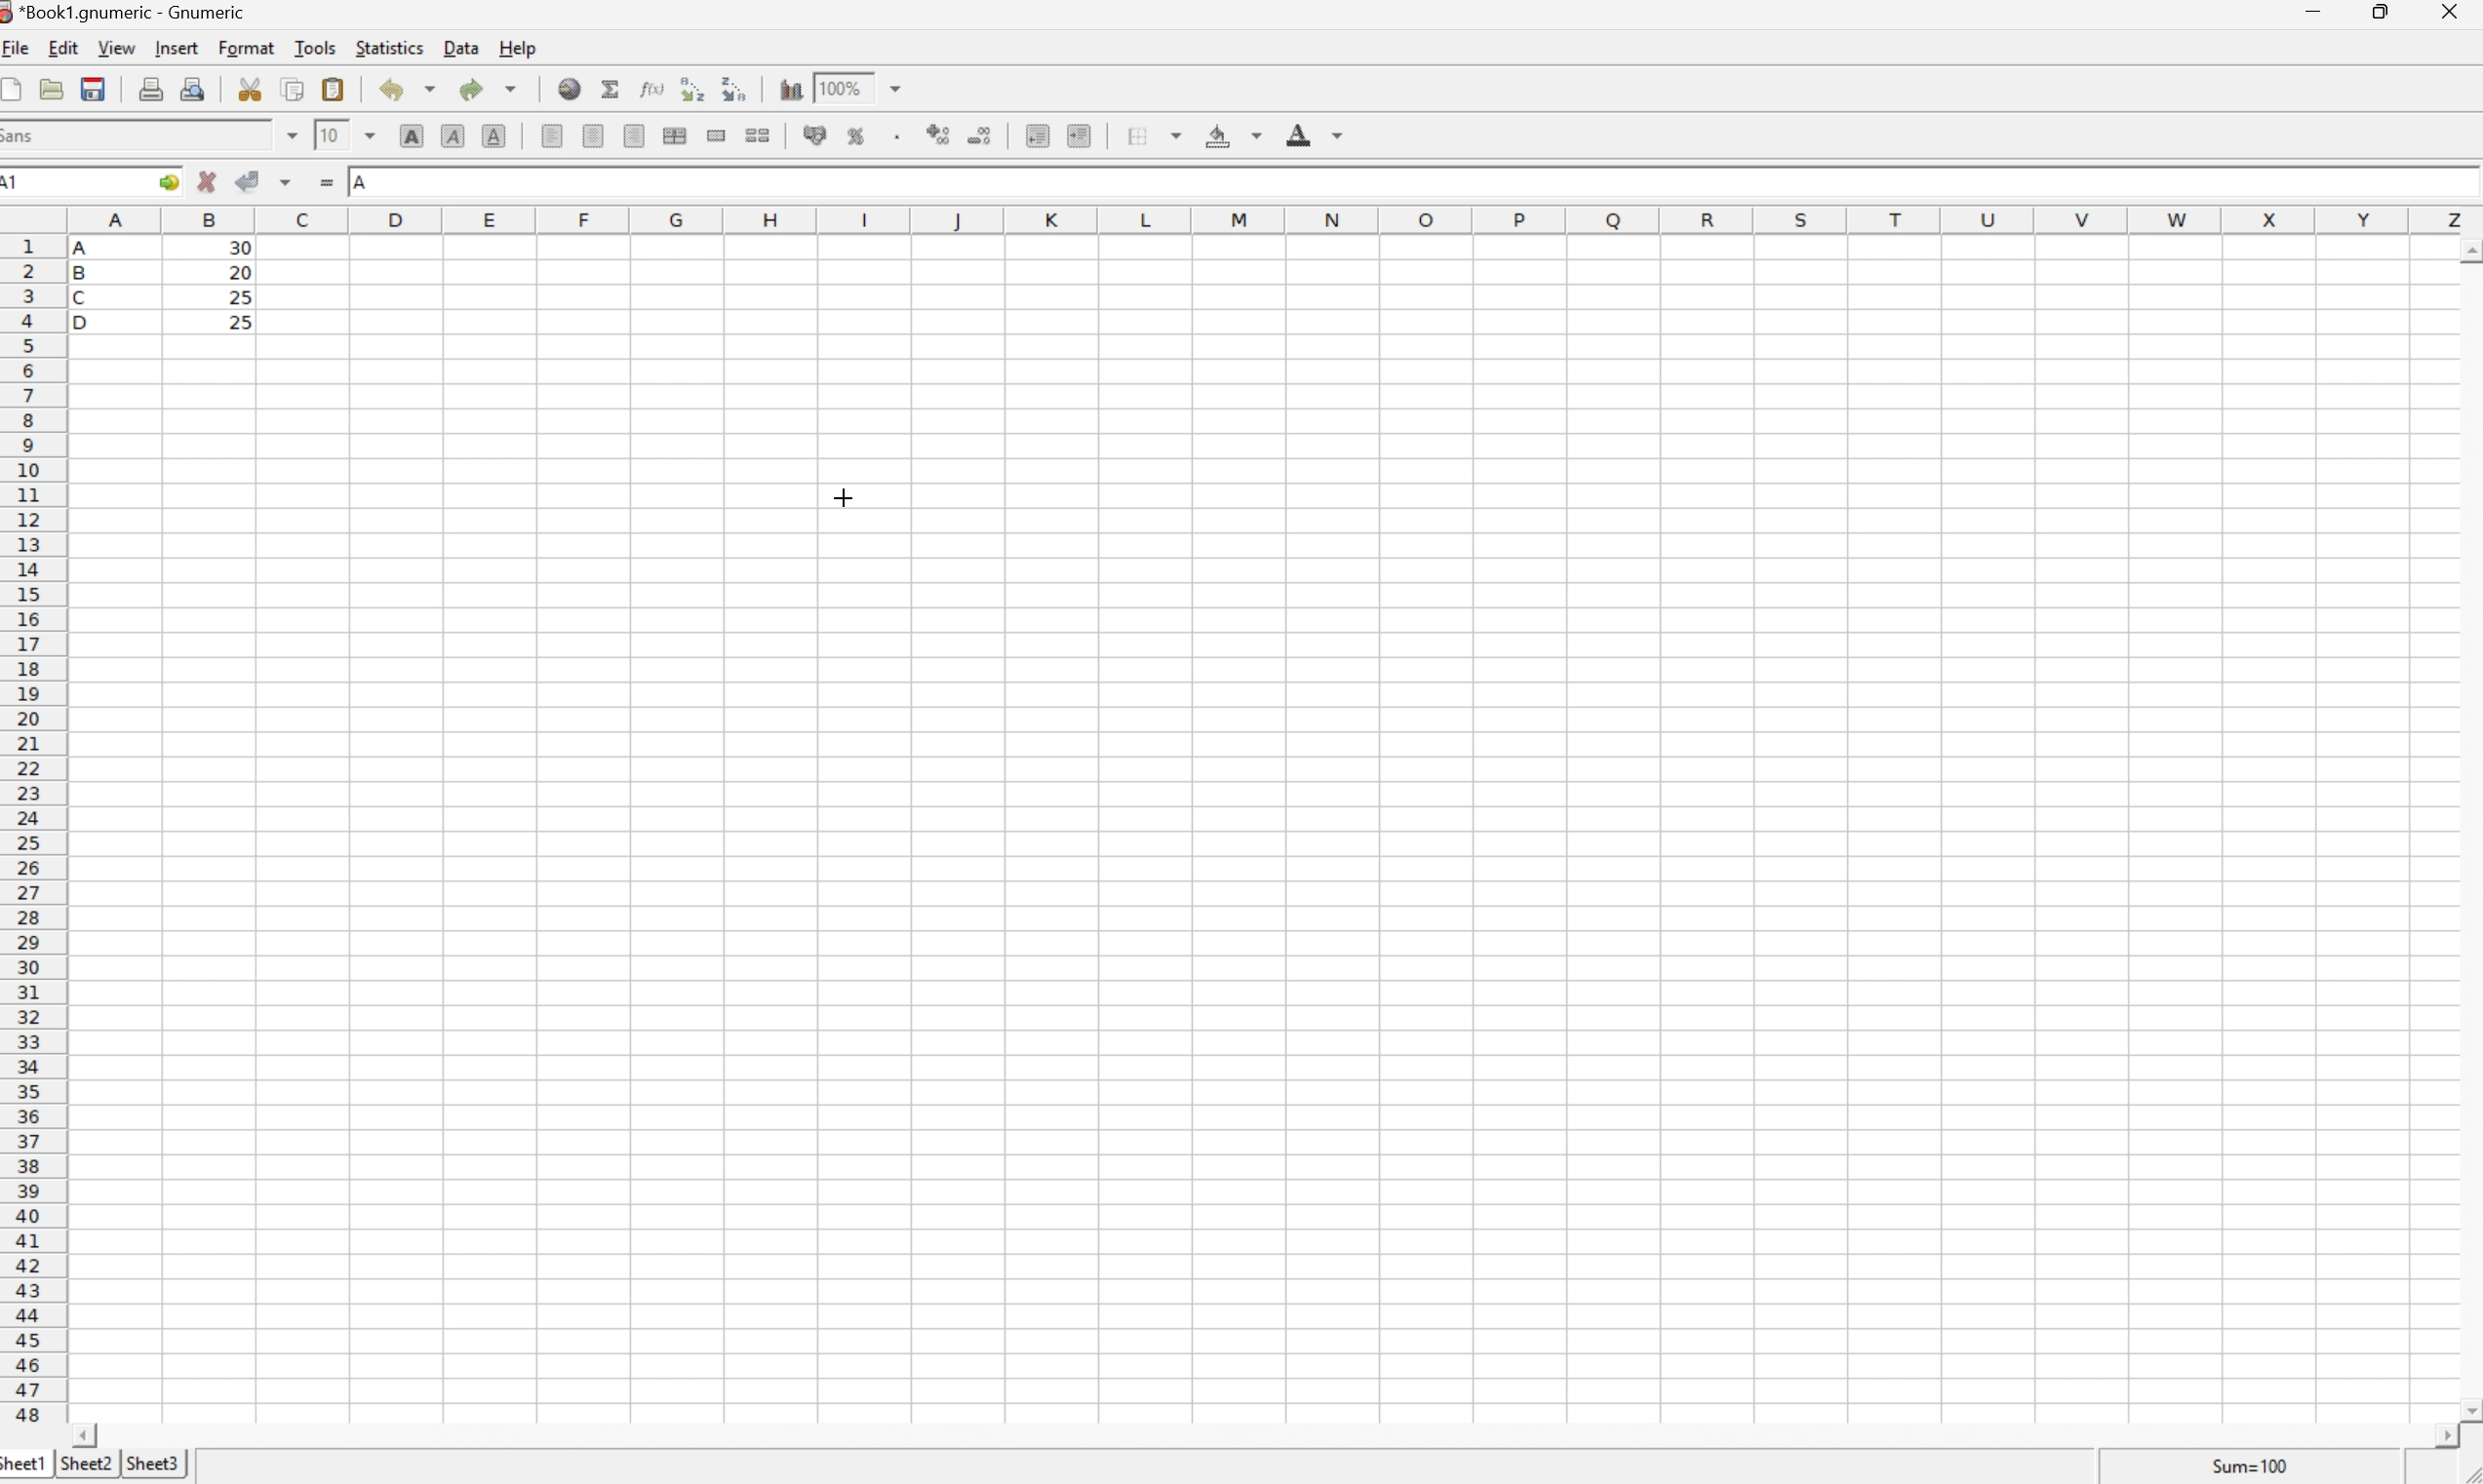 The width and height of the screenshot is (2483, 1484). What do you see at coordinates (2246, 1466) in the screenshot?
I see `Sum = 0` at bounding box center [2246, 1466].